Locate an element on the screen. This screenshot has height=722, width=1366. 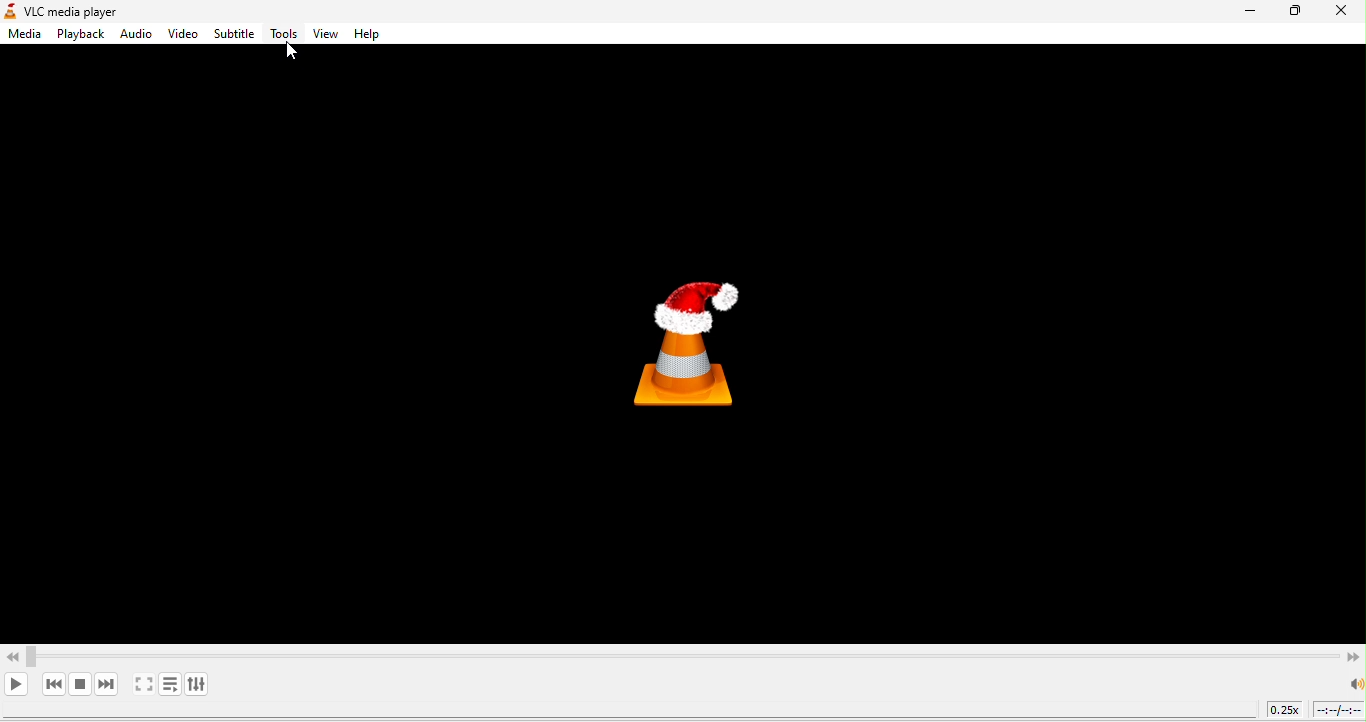
show extended settings is located at coordinates (200, 682).